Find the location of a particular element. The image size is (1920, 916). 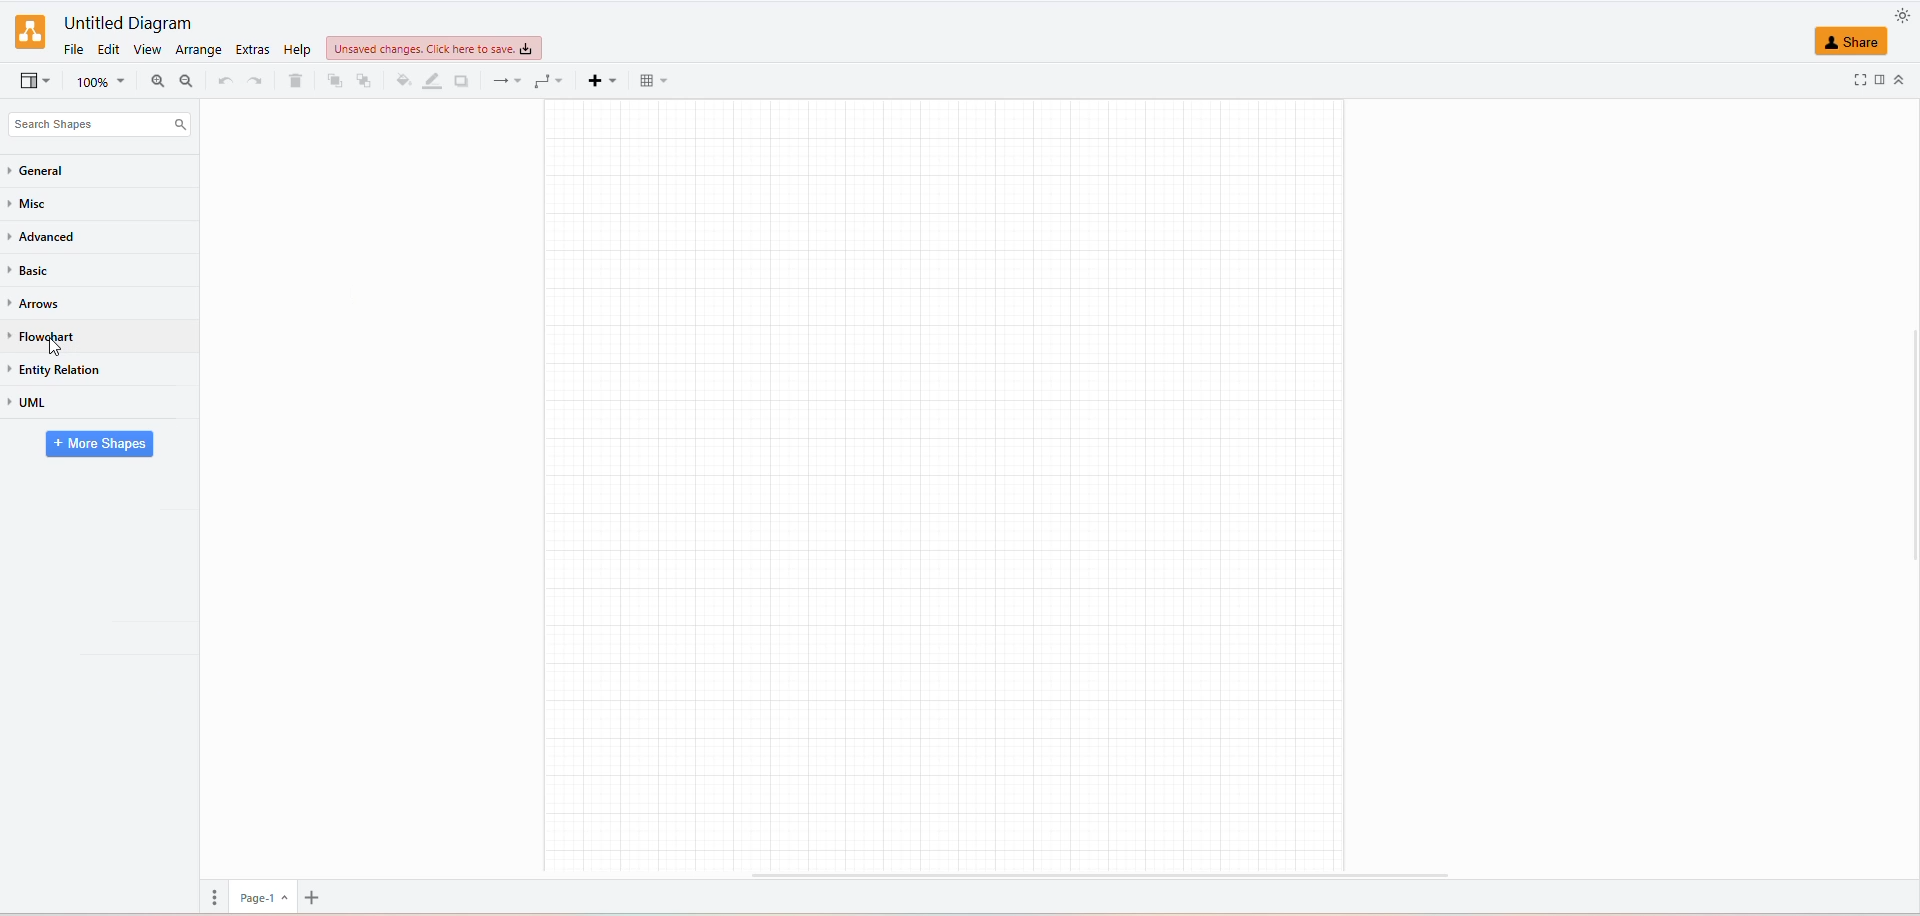

FILL COLOR is located at coordinates (401, 84).